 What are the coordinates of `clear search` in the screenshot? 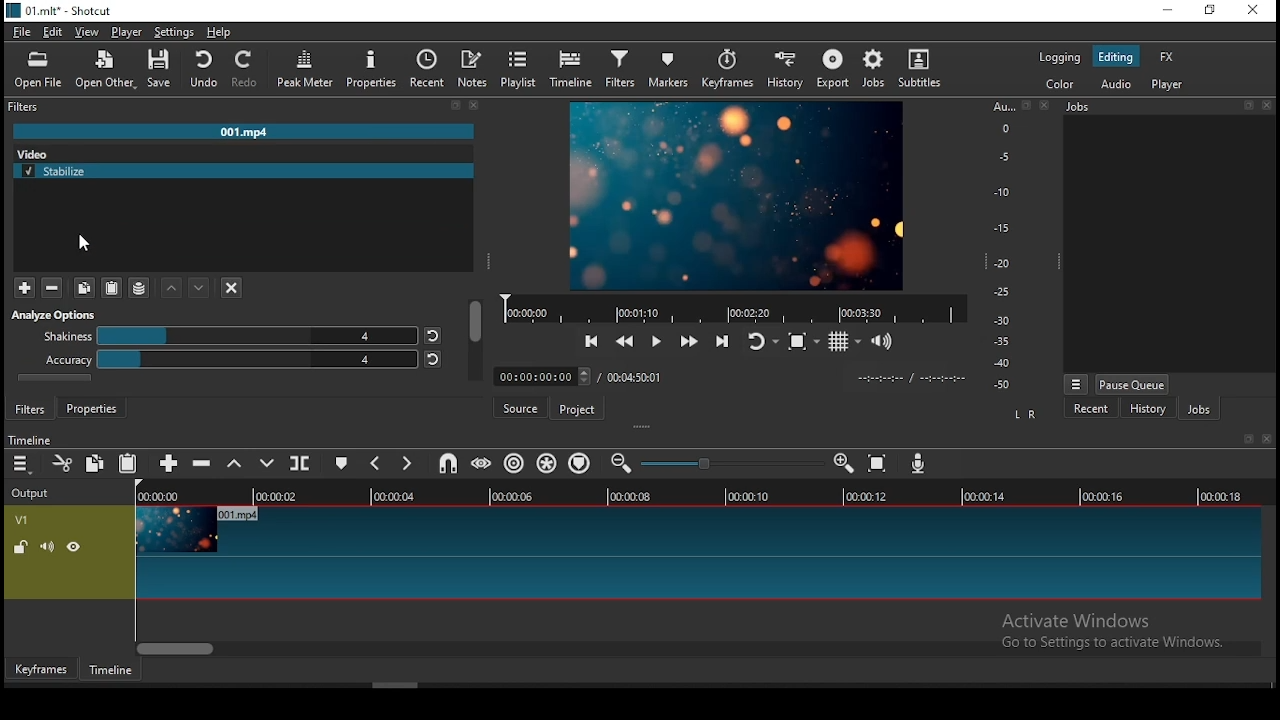 It's located at (455, 104).